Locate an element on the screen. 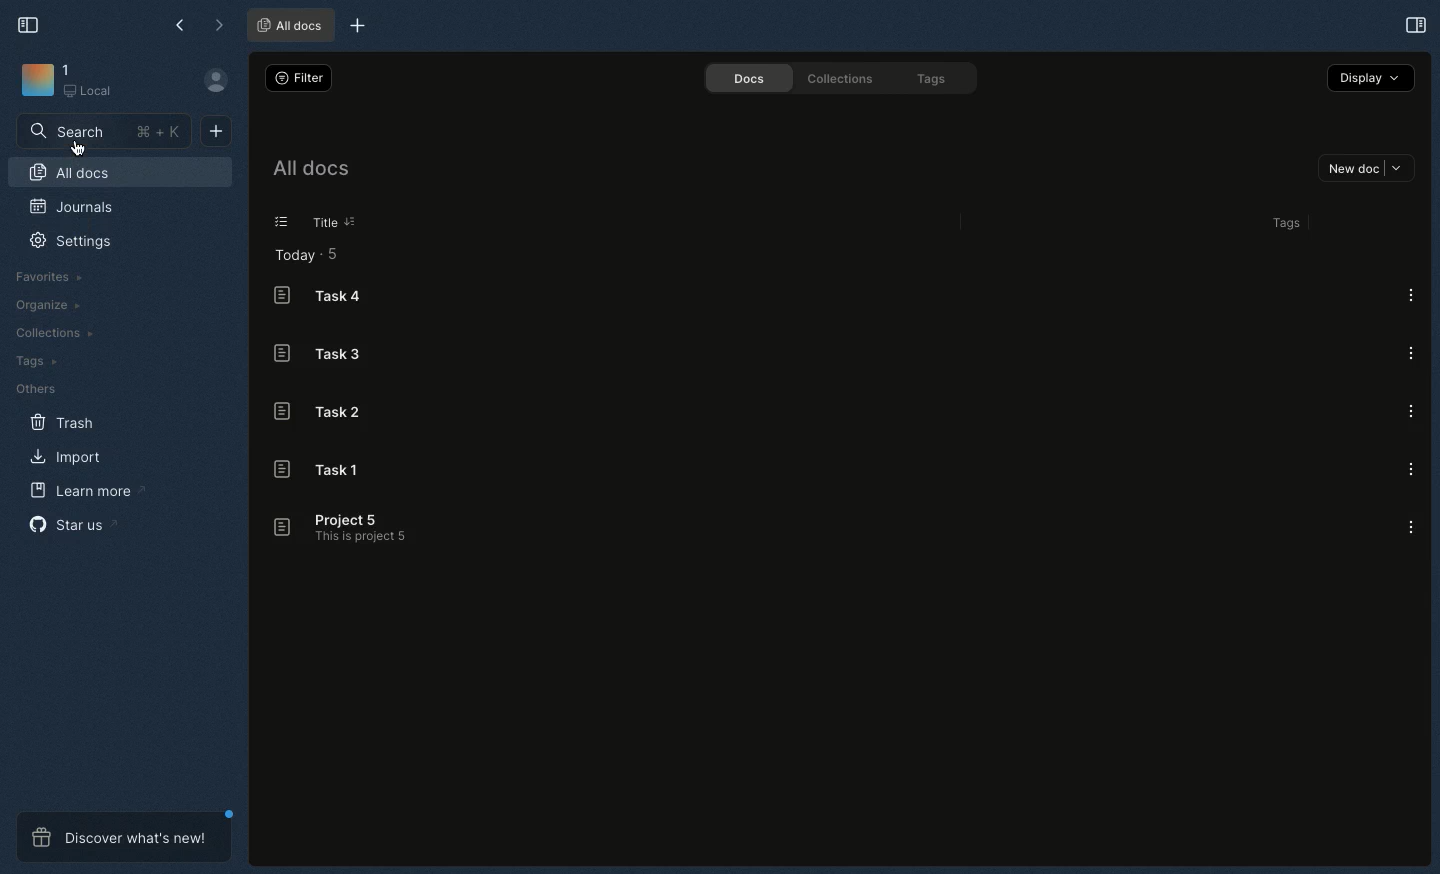  Sorting is located at coordinates (349, 222).